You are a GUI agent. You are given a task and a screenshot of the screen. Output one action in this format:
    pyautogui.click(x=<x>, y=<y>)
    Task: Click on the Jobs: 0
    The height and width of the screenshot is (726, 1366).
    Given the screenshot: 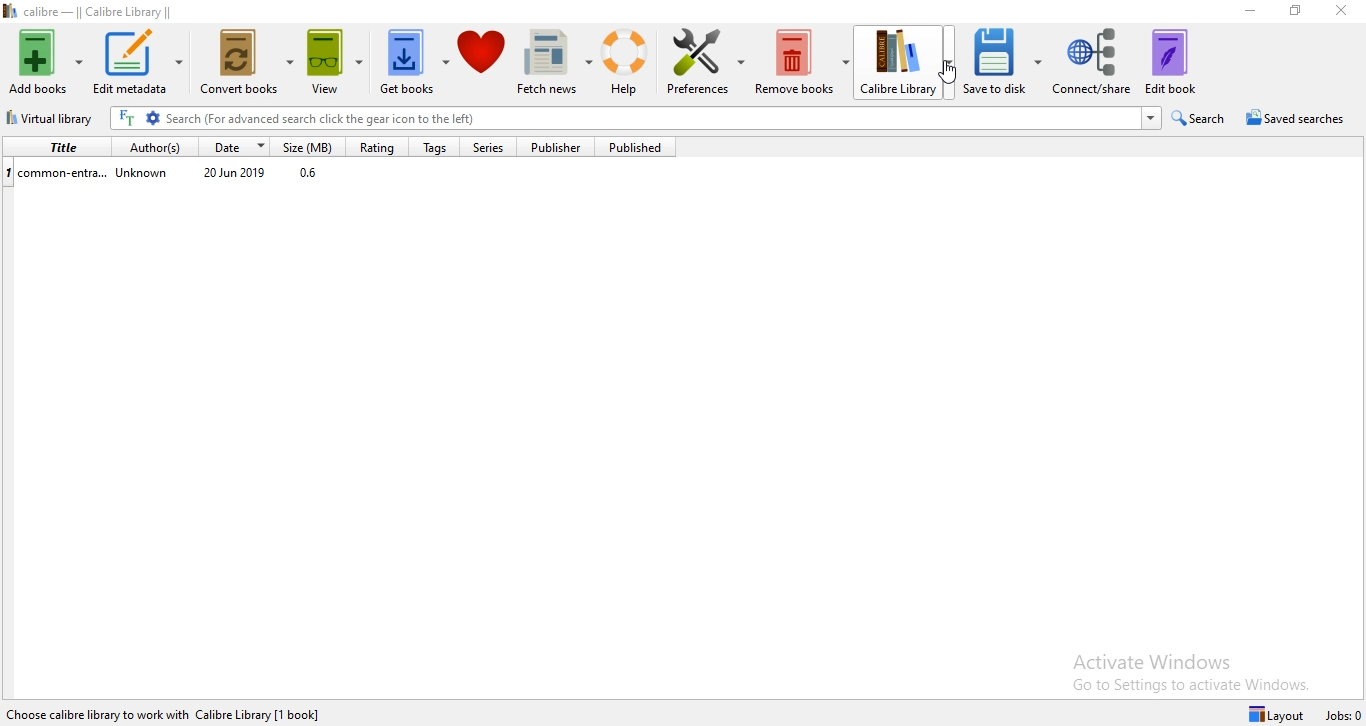 What is the action you would take?
    pyautogui.click(x=1344, y=716)
    